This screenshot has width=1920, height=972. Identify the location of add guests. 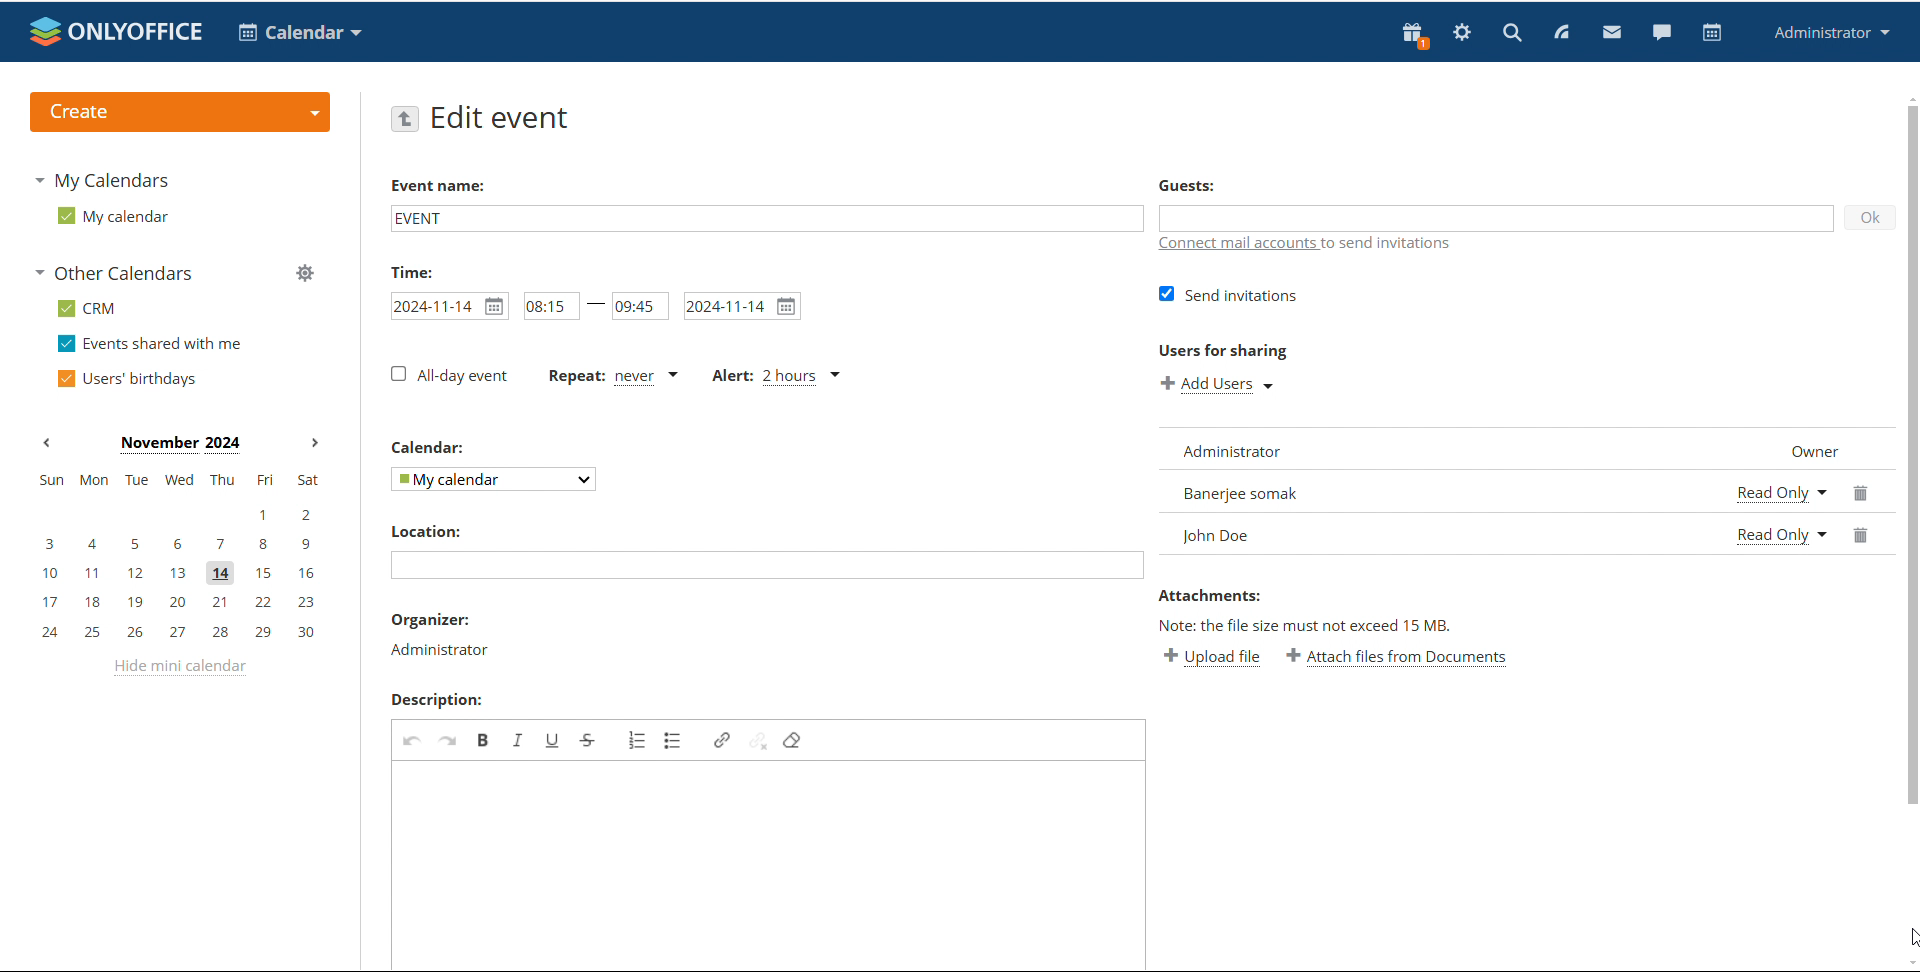
(1494, 216).